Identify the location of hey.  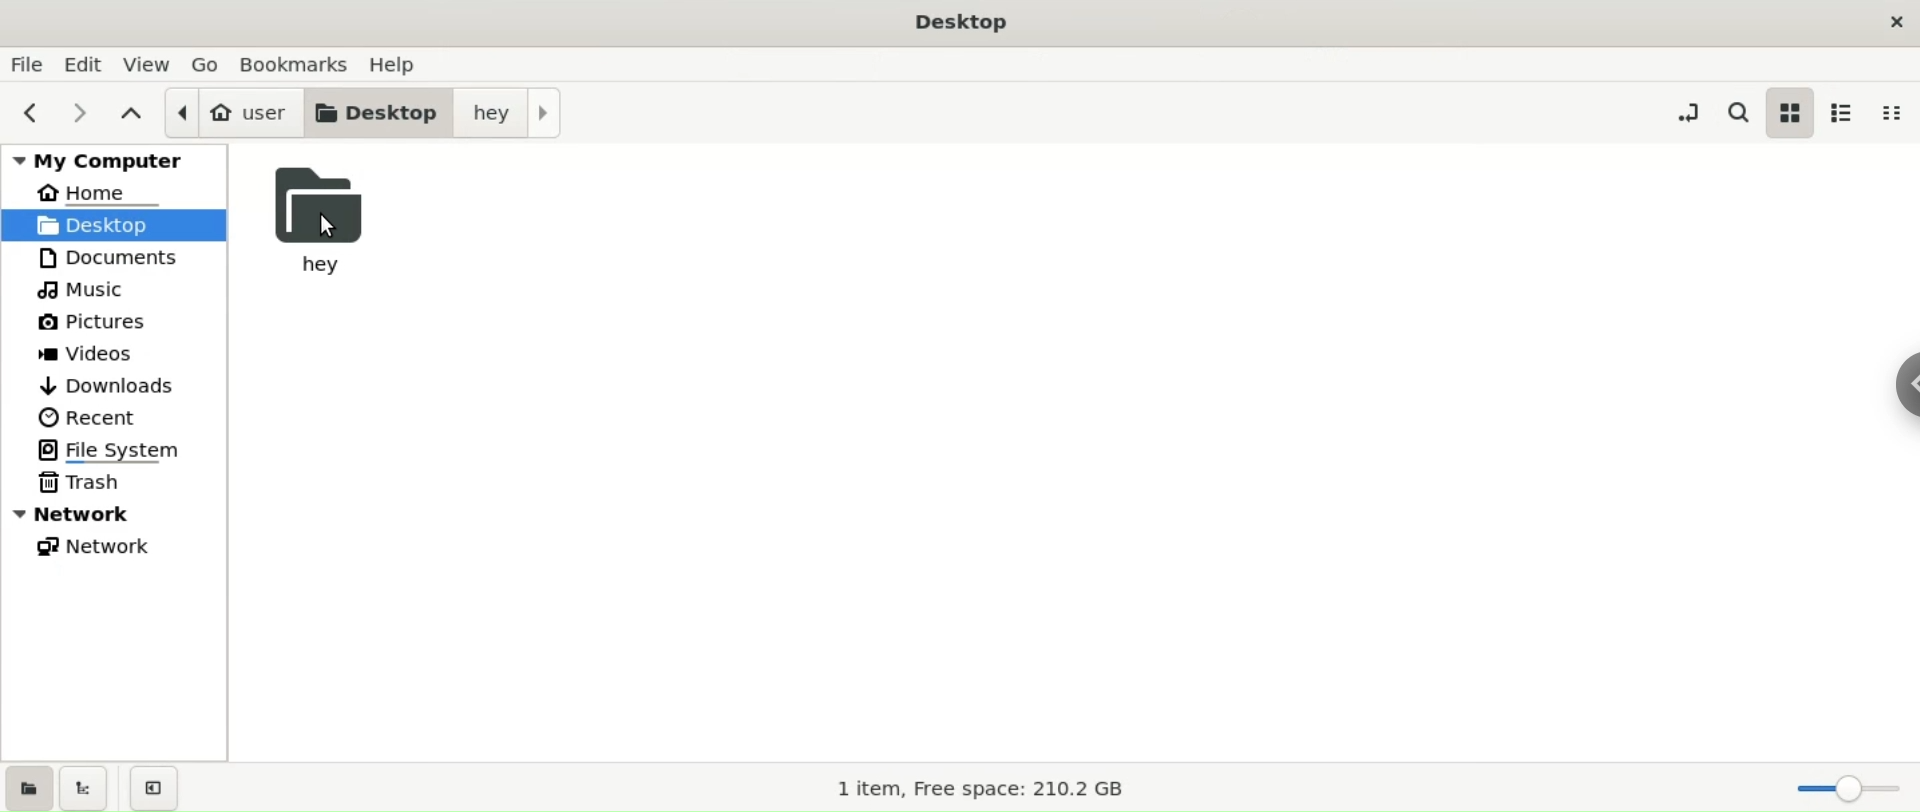
(332, 216).